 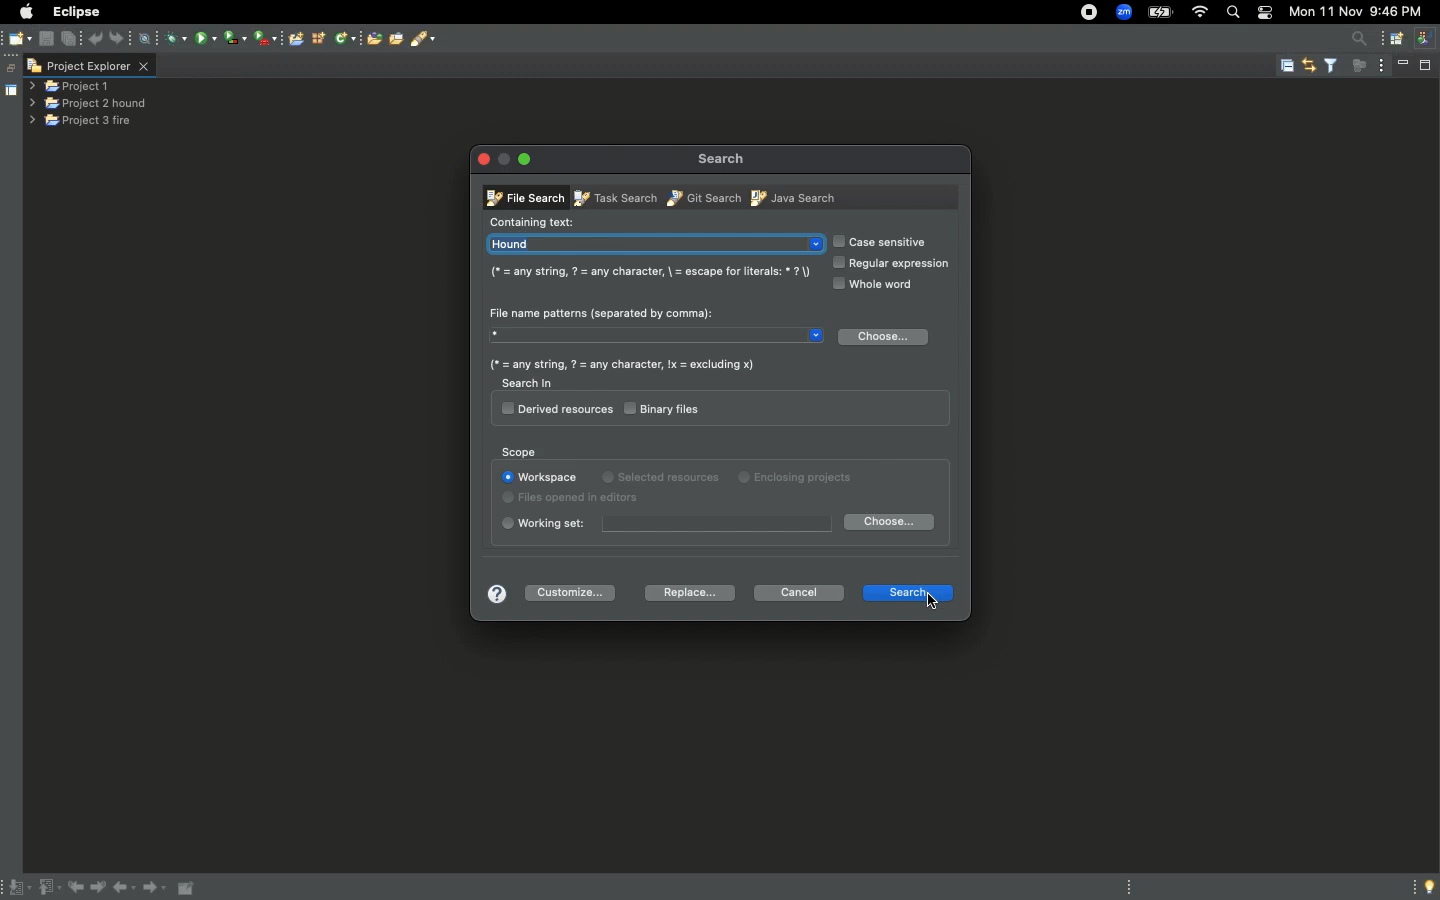 I want to click on File search, so click(x=524, y=199).